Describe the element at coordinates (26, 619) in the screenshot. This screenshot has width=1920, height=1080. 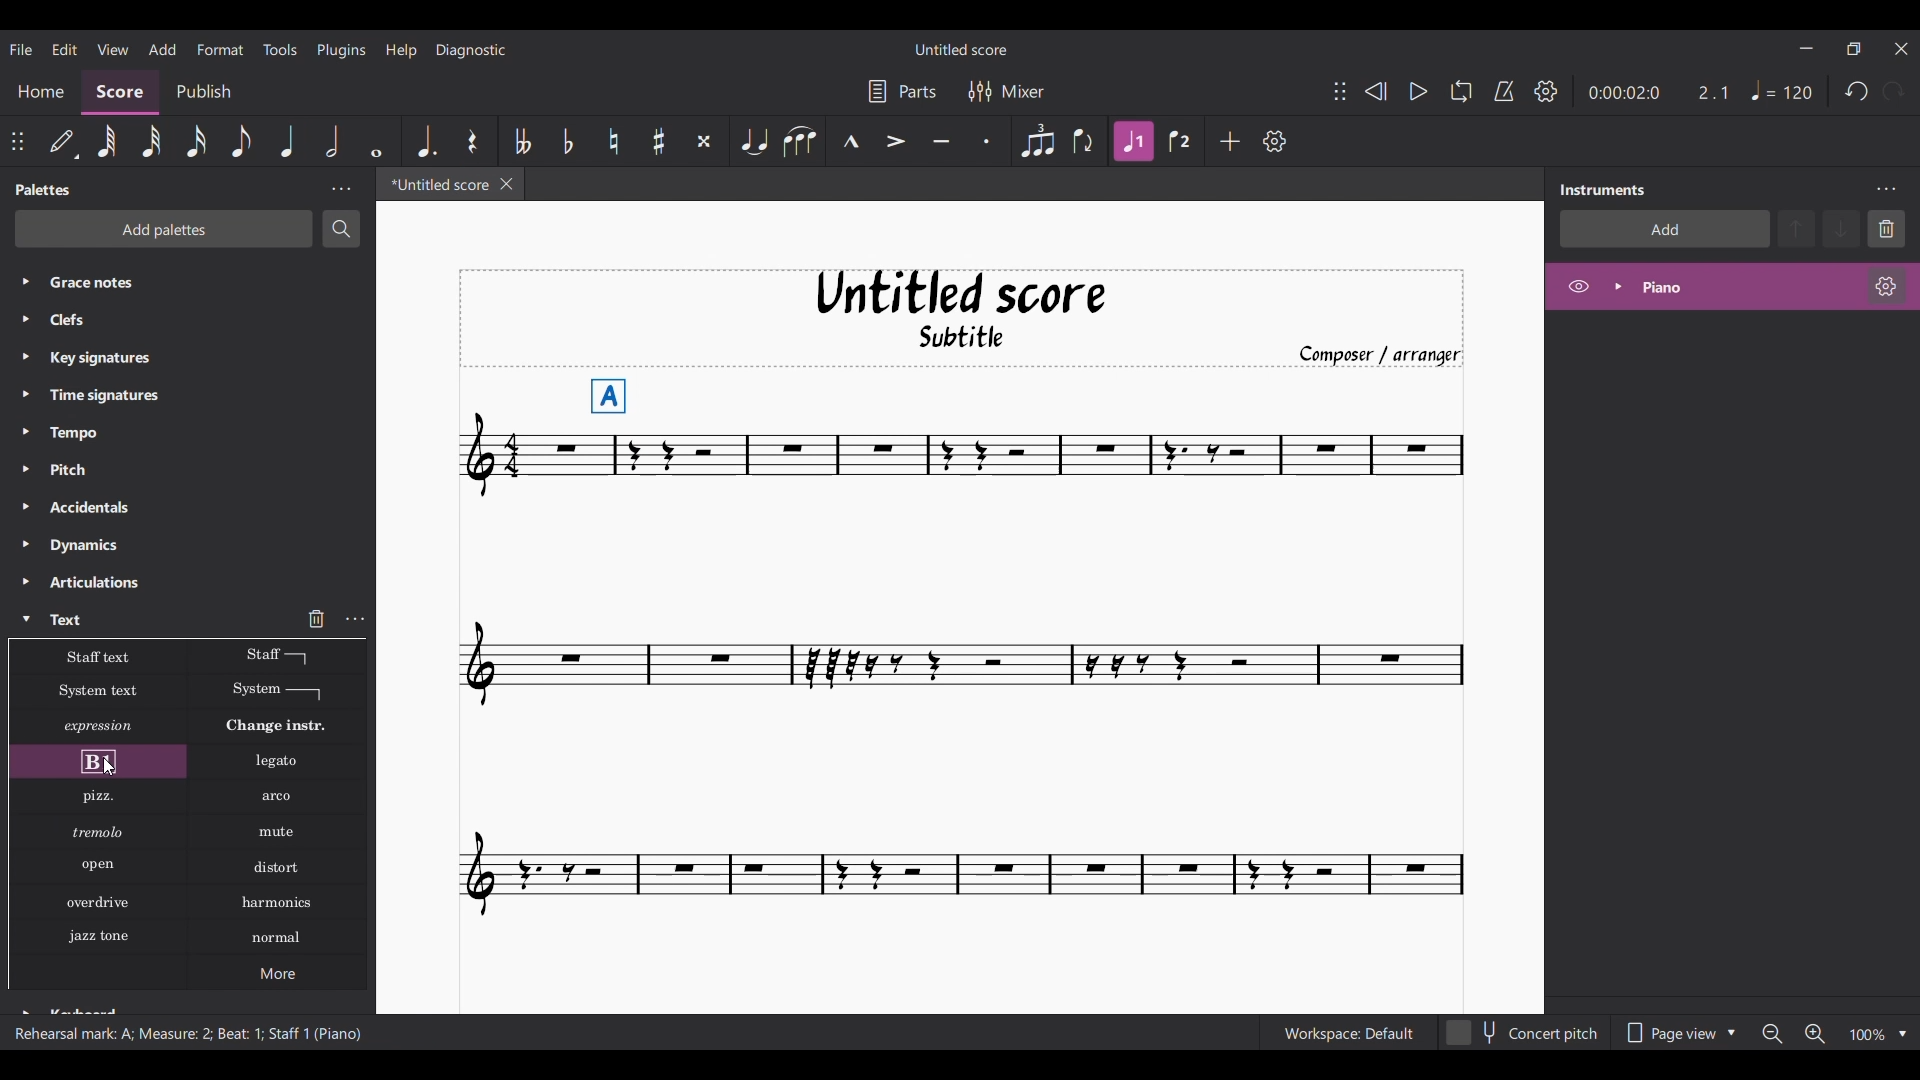
I see `Collapse Text palette` at that location.